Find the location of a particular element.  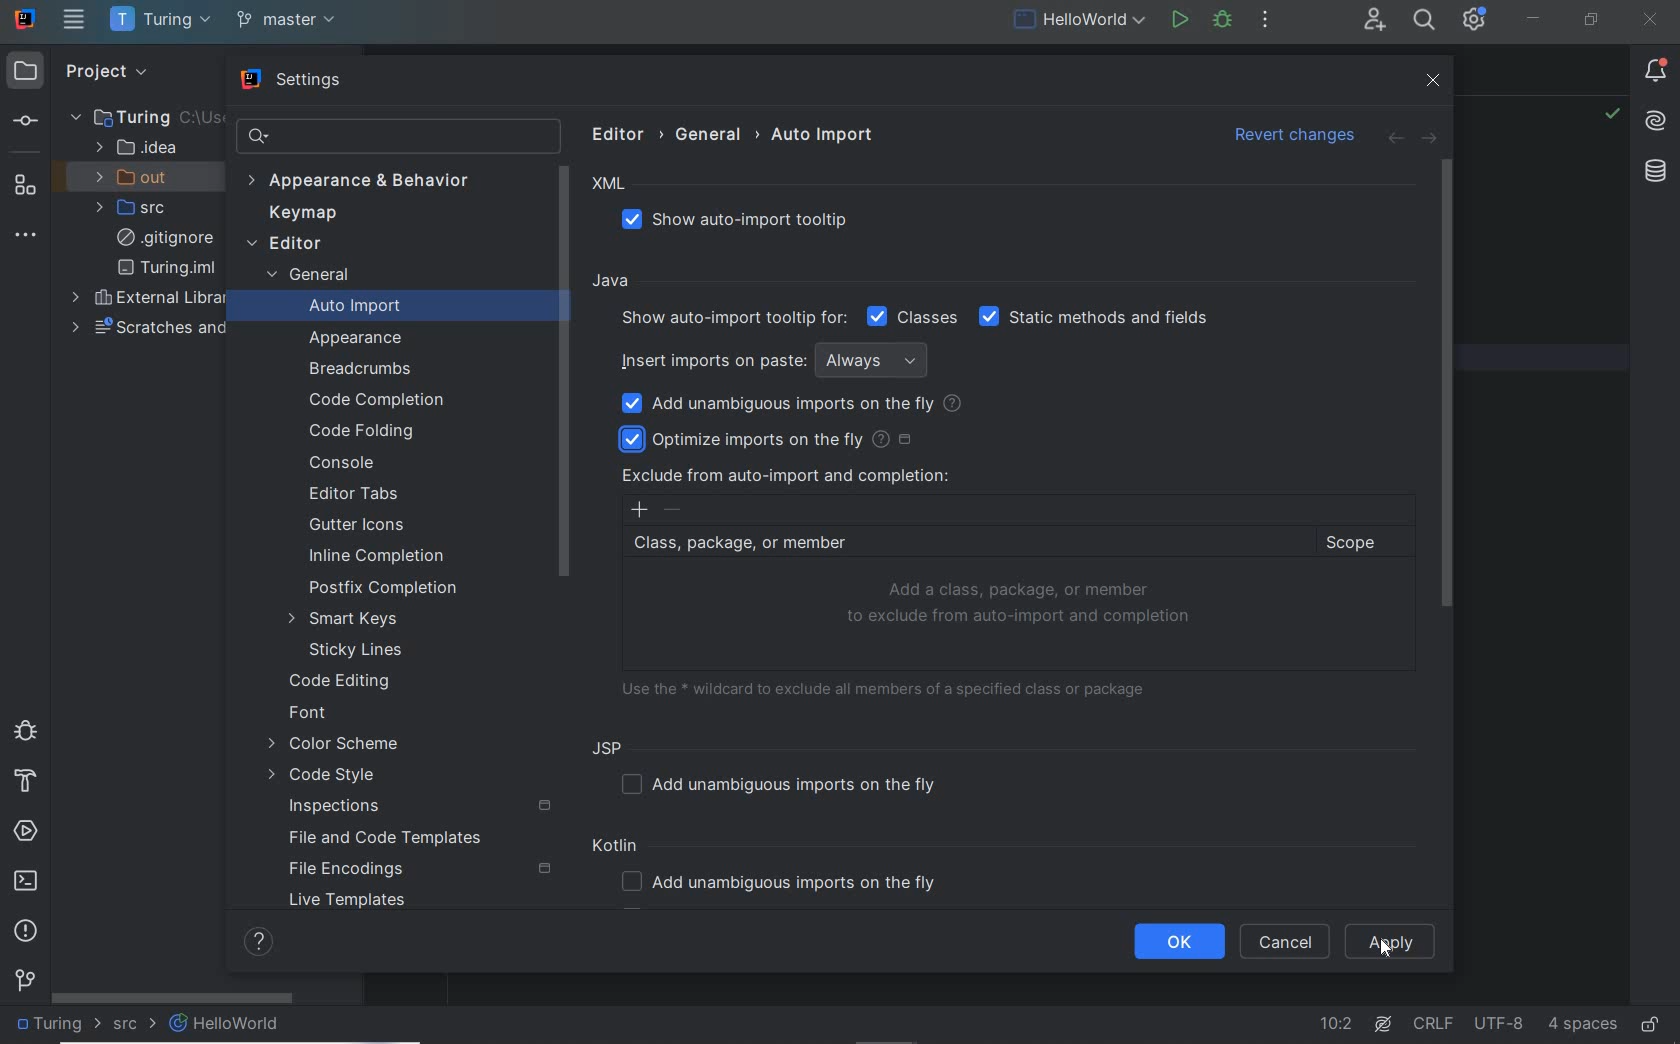

RUN/DEBUG CONFICURATIONS is located at coordinates (1080, 19).